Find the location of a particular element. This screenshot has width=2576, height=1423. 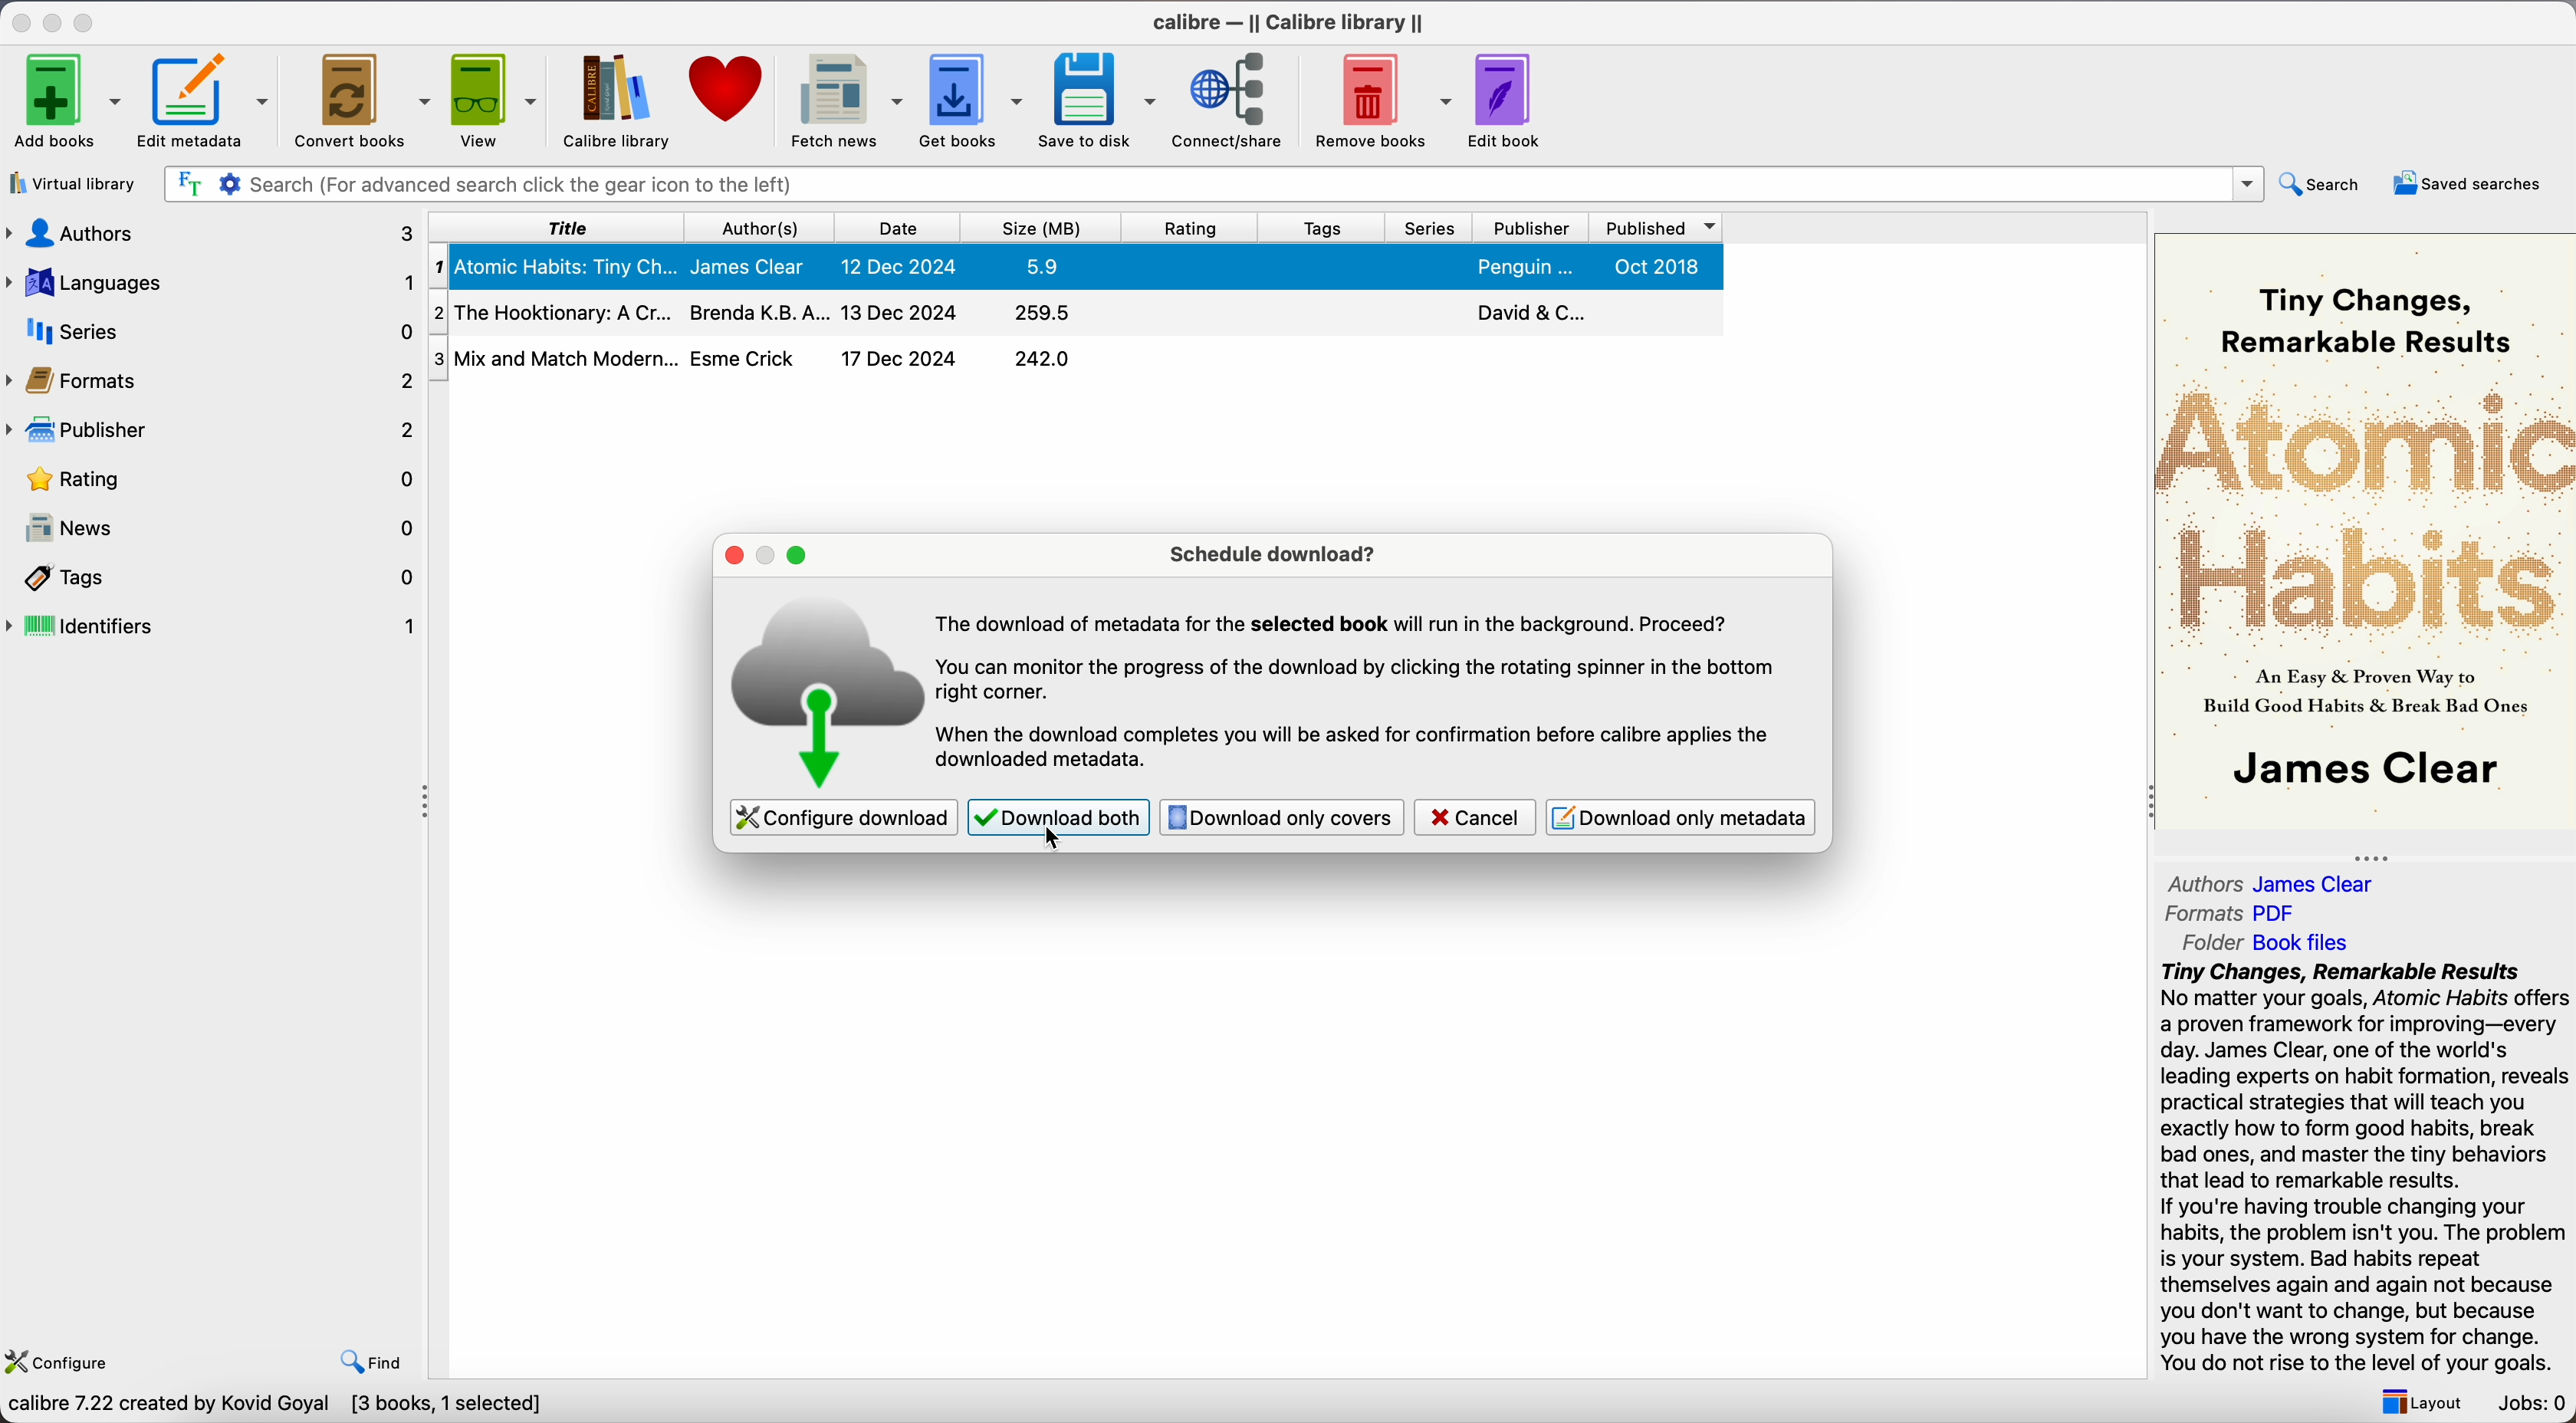

size is located at coordinates (1042, 228).